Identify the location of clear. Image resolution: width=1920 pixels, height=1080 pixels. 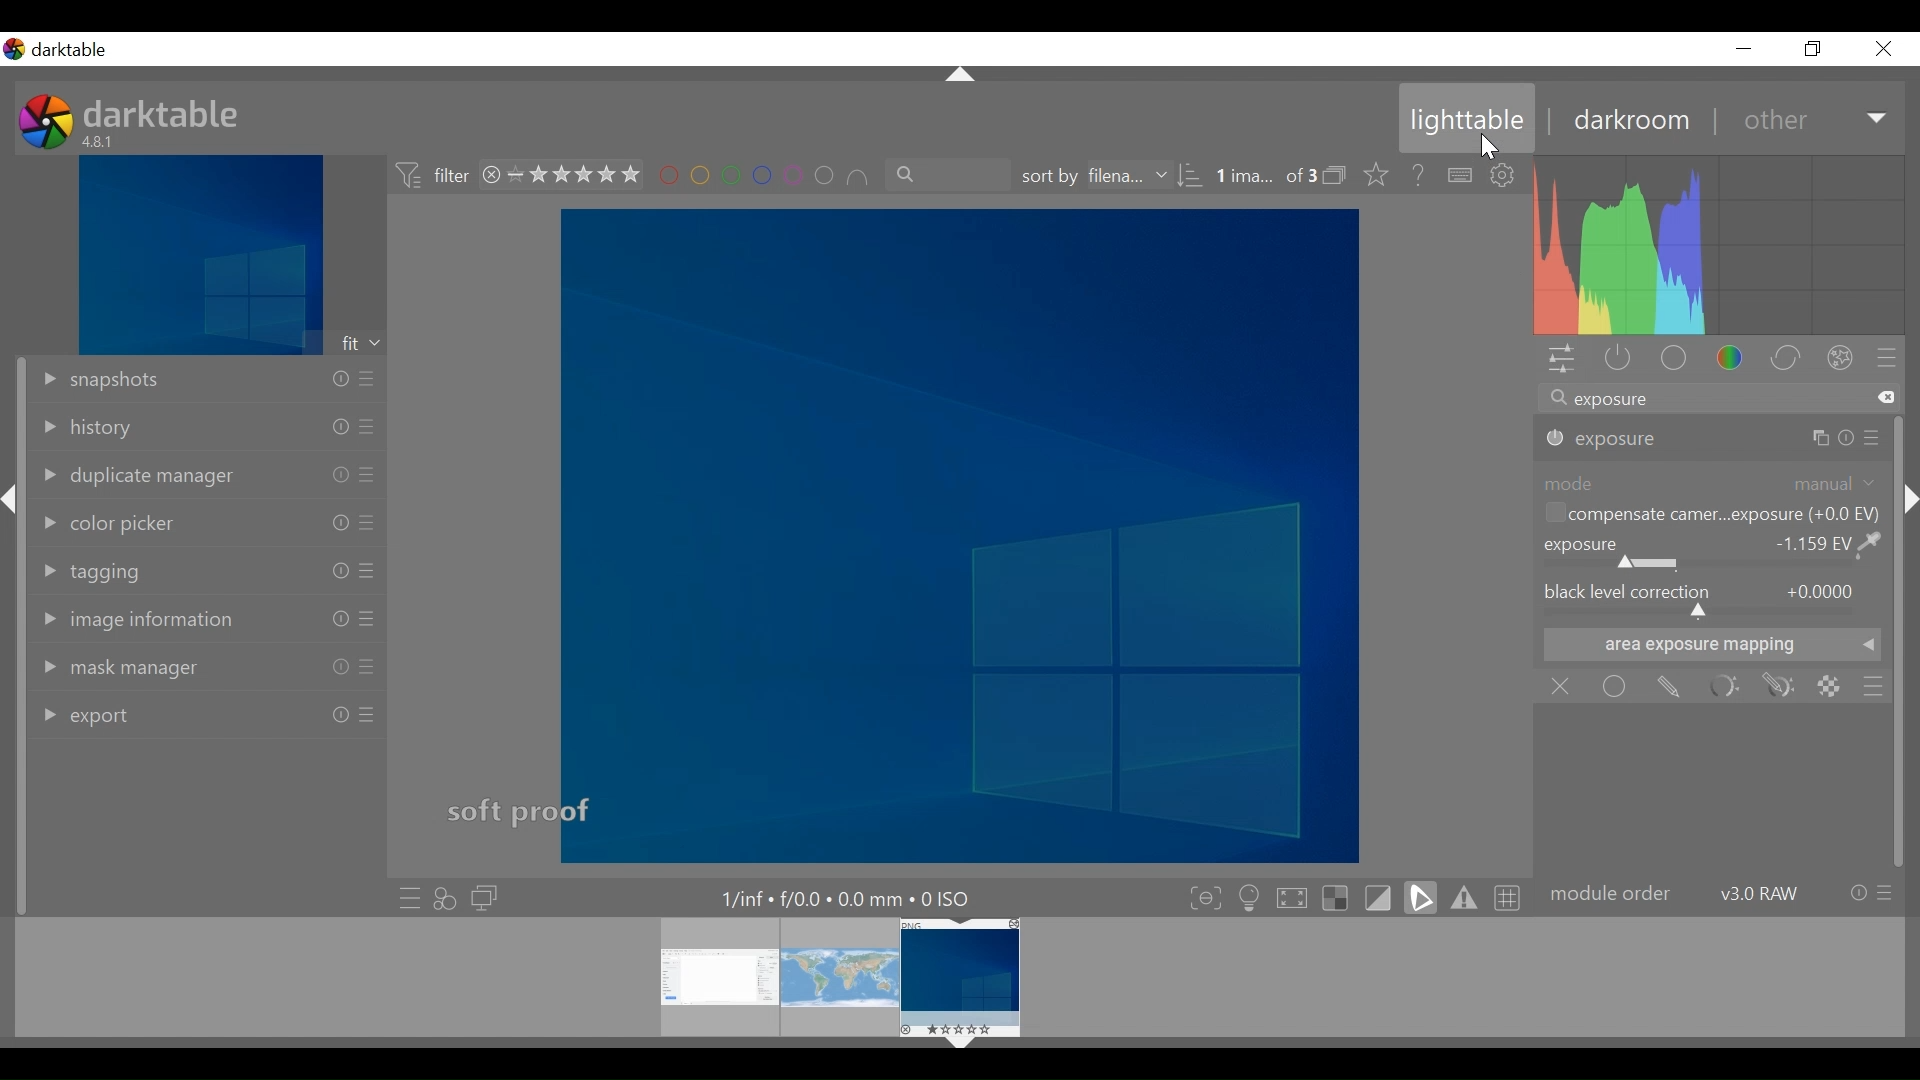
(1888, 397).